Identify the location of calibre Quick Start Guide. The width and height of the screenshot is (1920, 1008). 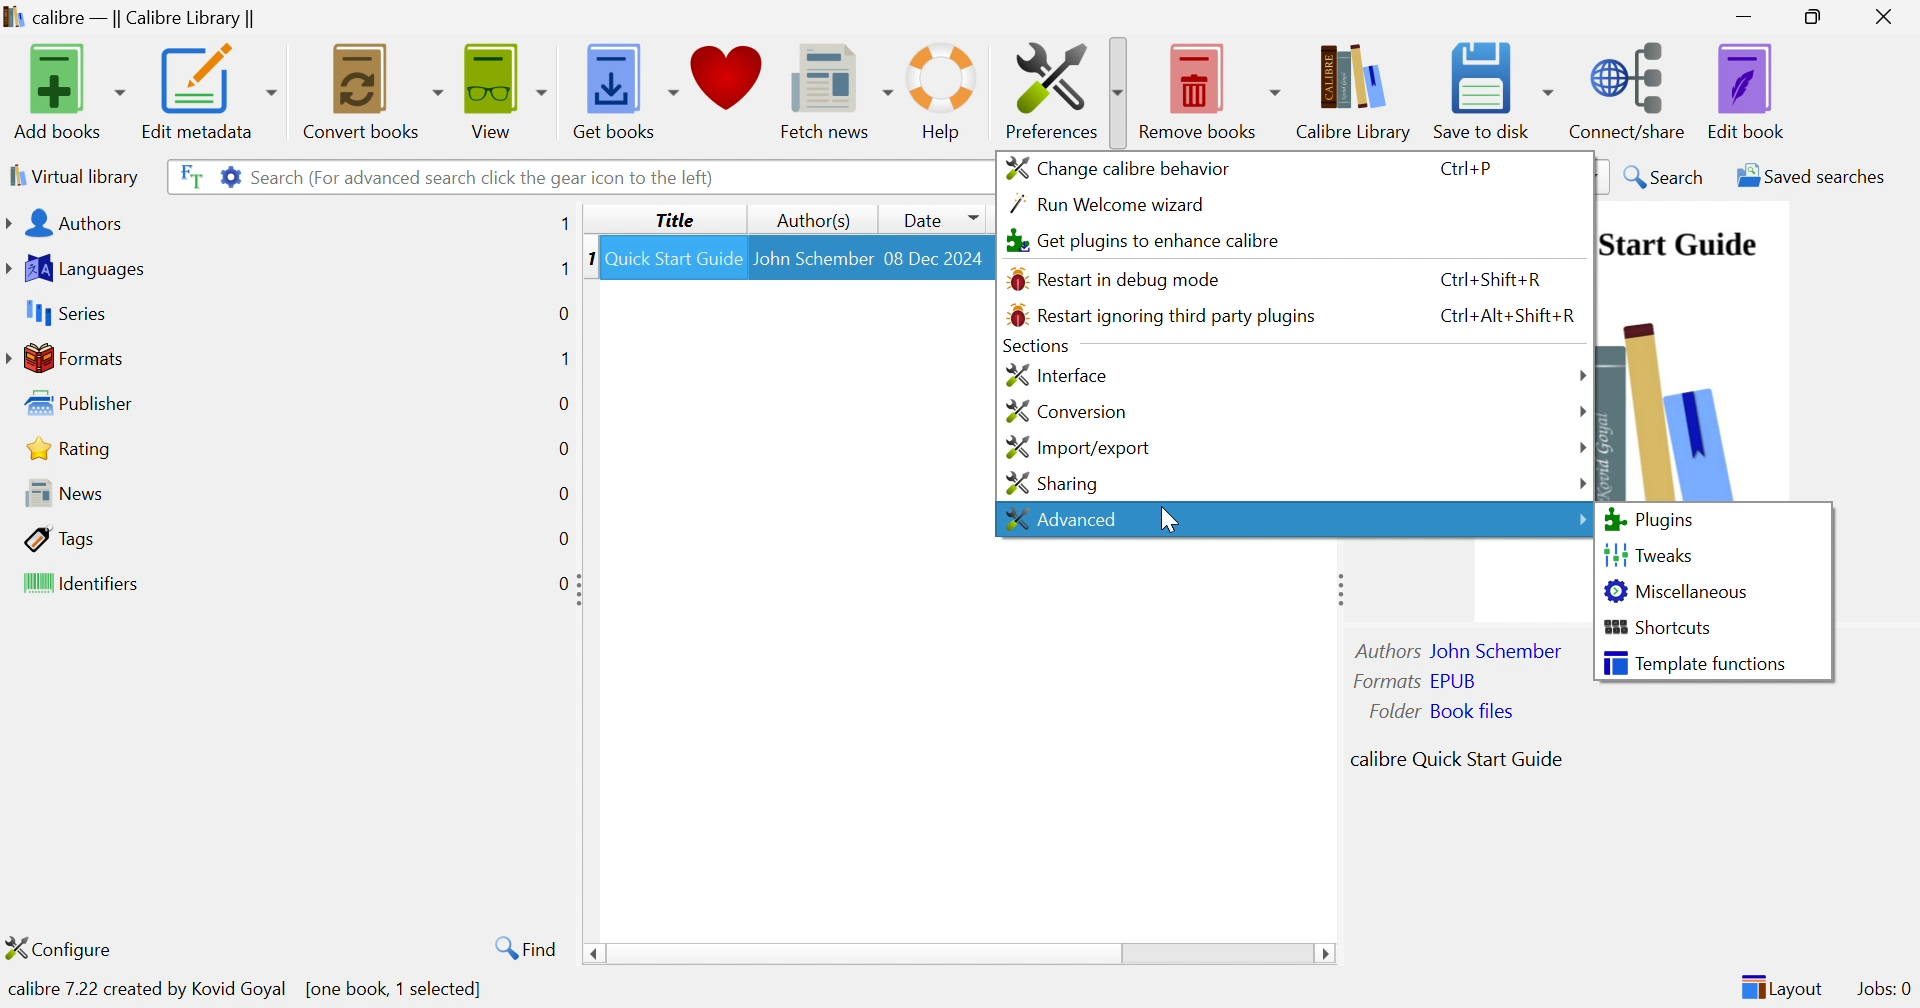
(1456, 757).